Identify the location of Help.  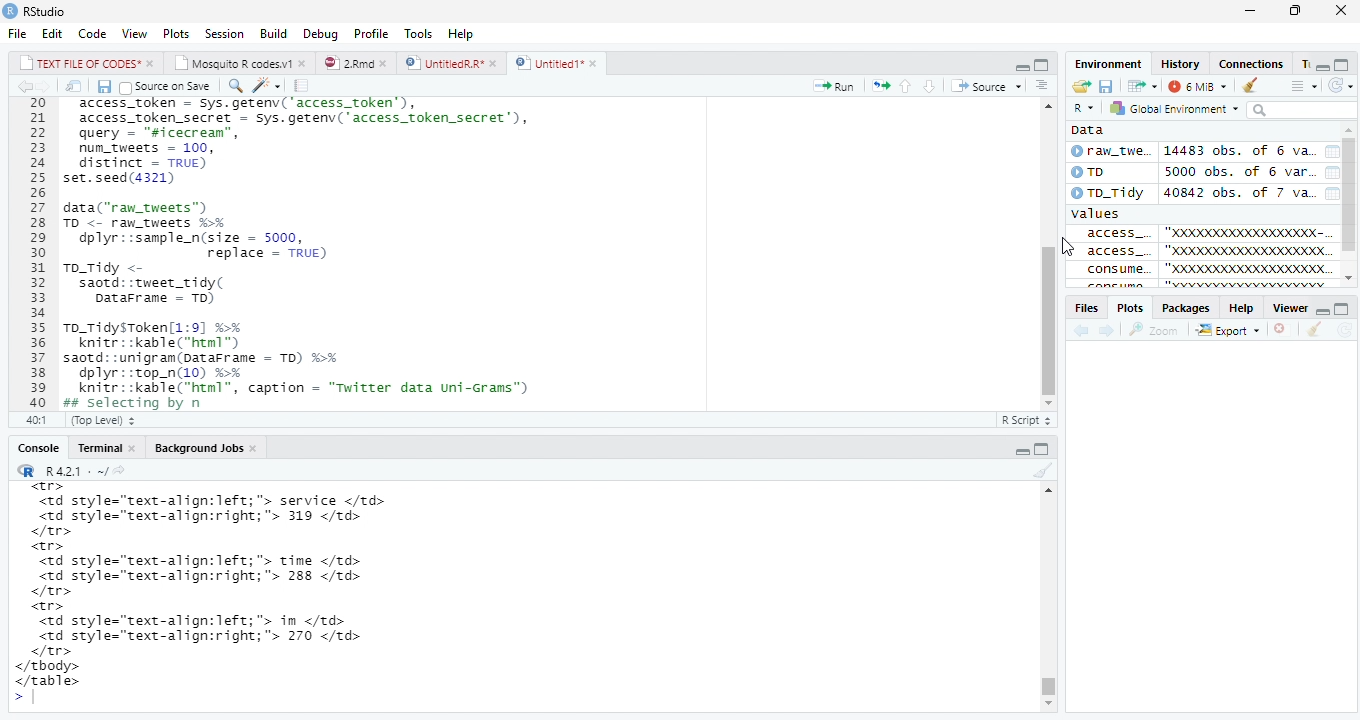
(1239, 309).